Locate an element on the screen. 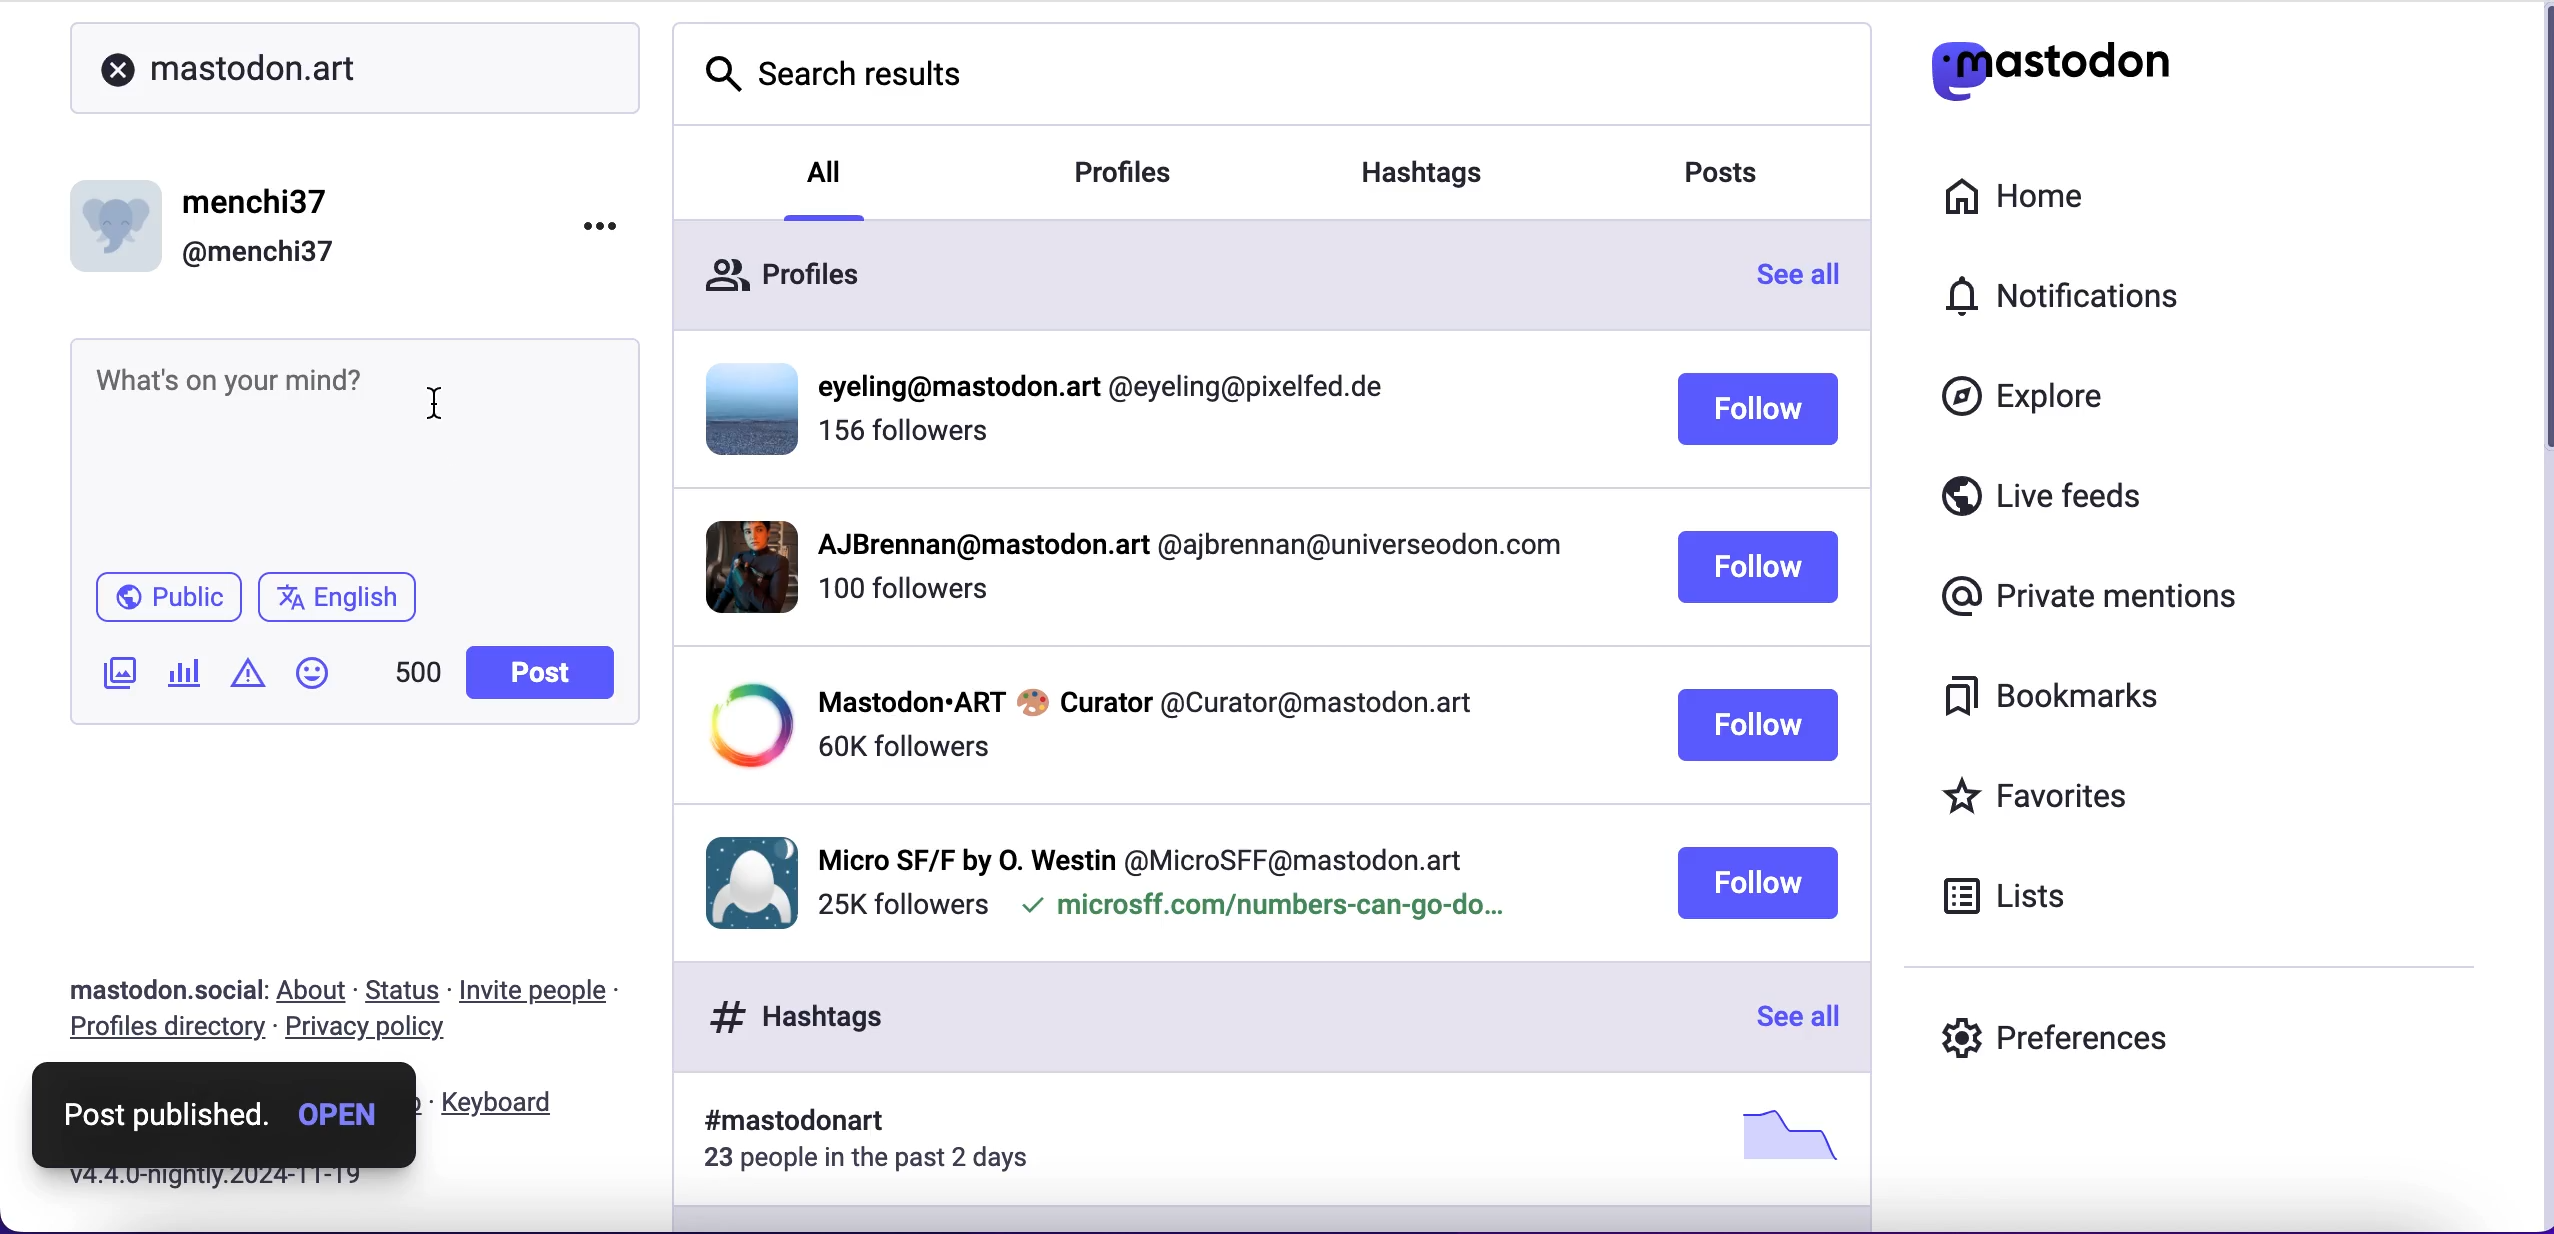  posts is located at coordinates (1740, 178).